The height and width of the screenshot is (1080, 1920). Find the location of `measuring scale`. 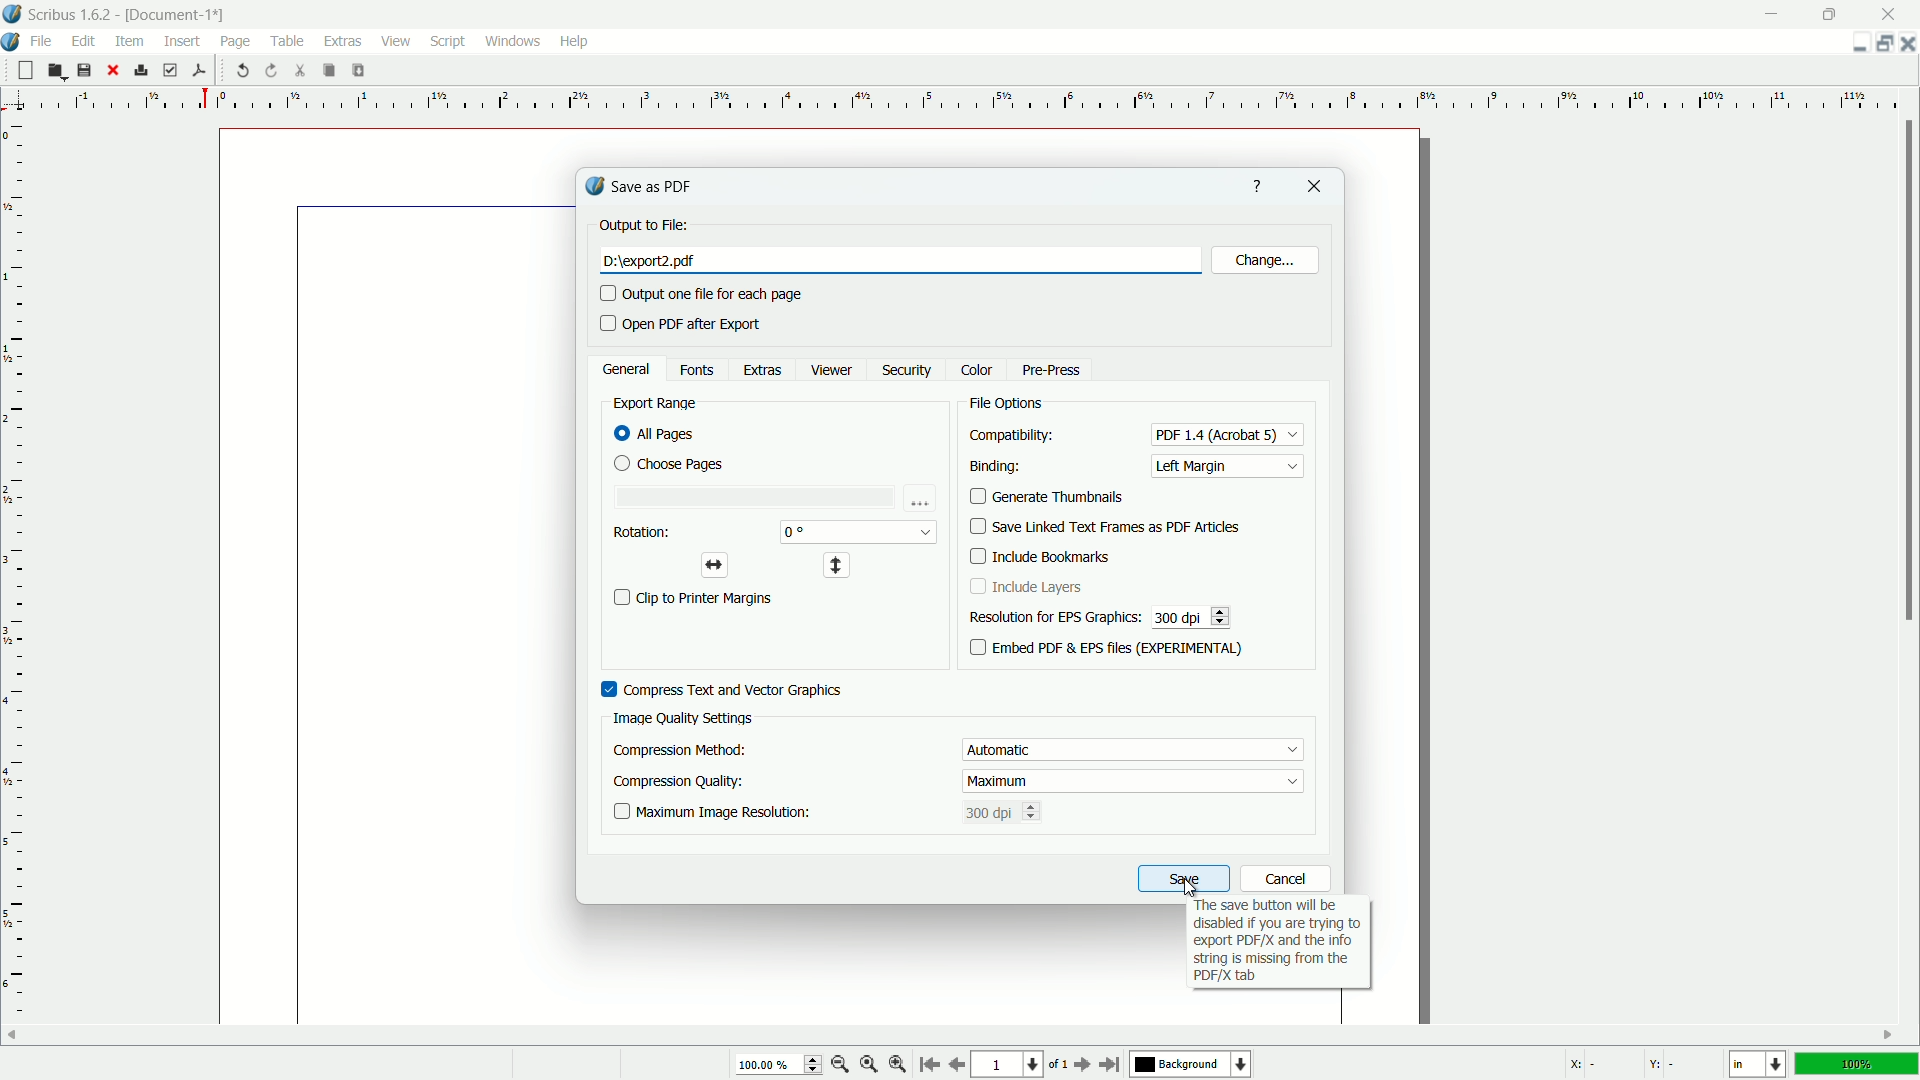

measuring scale is located at coordinates (982, 99).